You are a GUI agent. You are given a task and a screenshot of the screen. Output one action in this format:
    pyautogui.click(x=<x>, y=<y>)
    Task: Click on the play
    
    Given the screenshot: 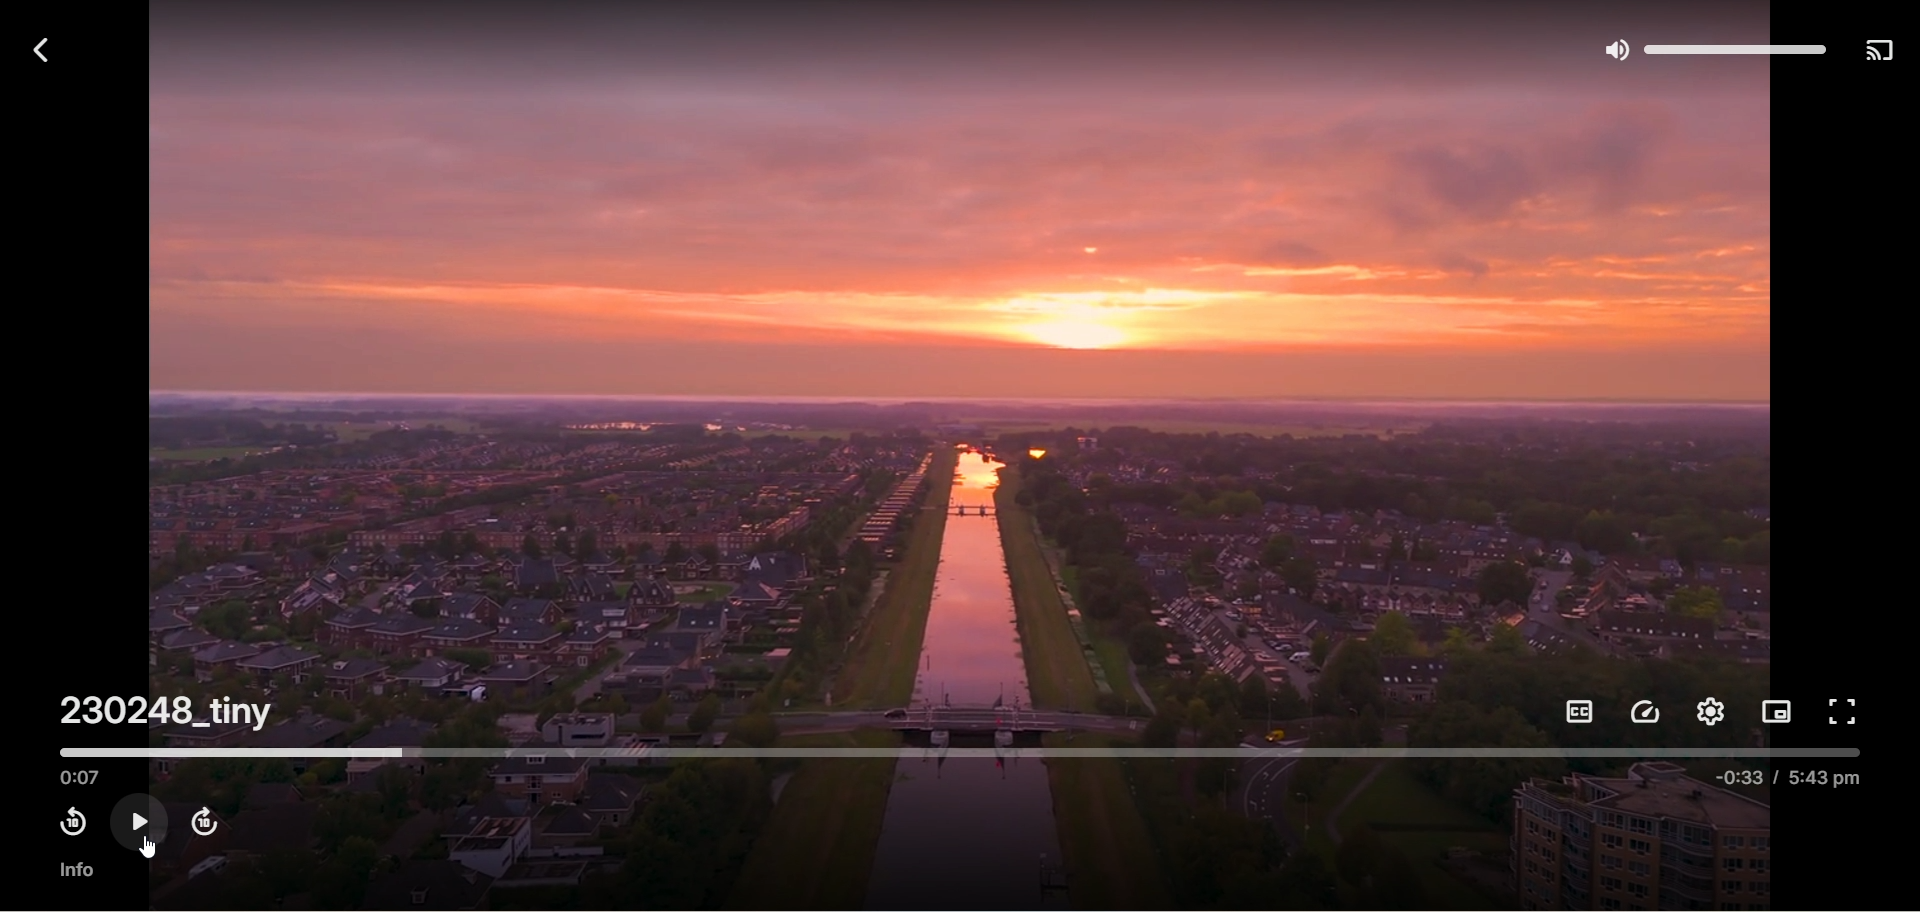 What is the action you would take?
    pyautogui.click(x=137, y=820)
    